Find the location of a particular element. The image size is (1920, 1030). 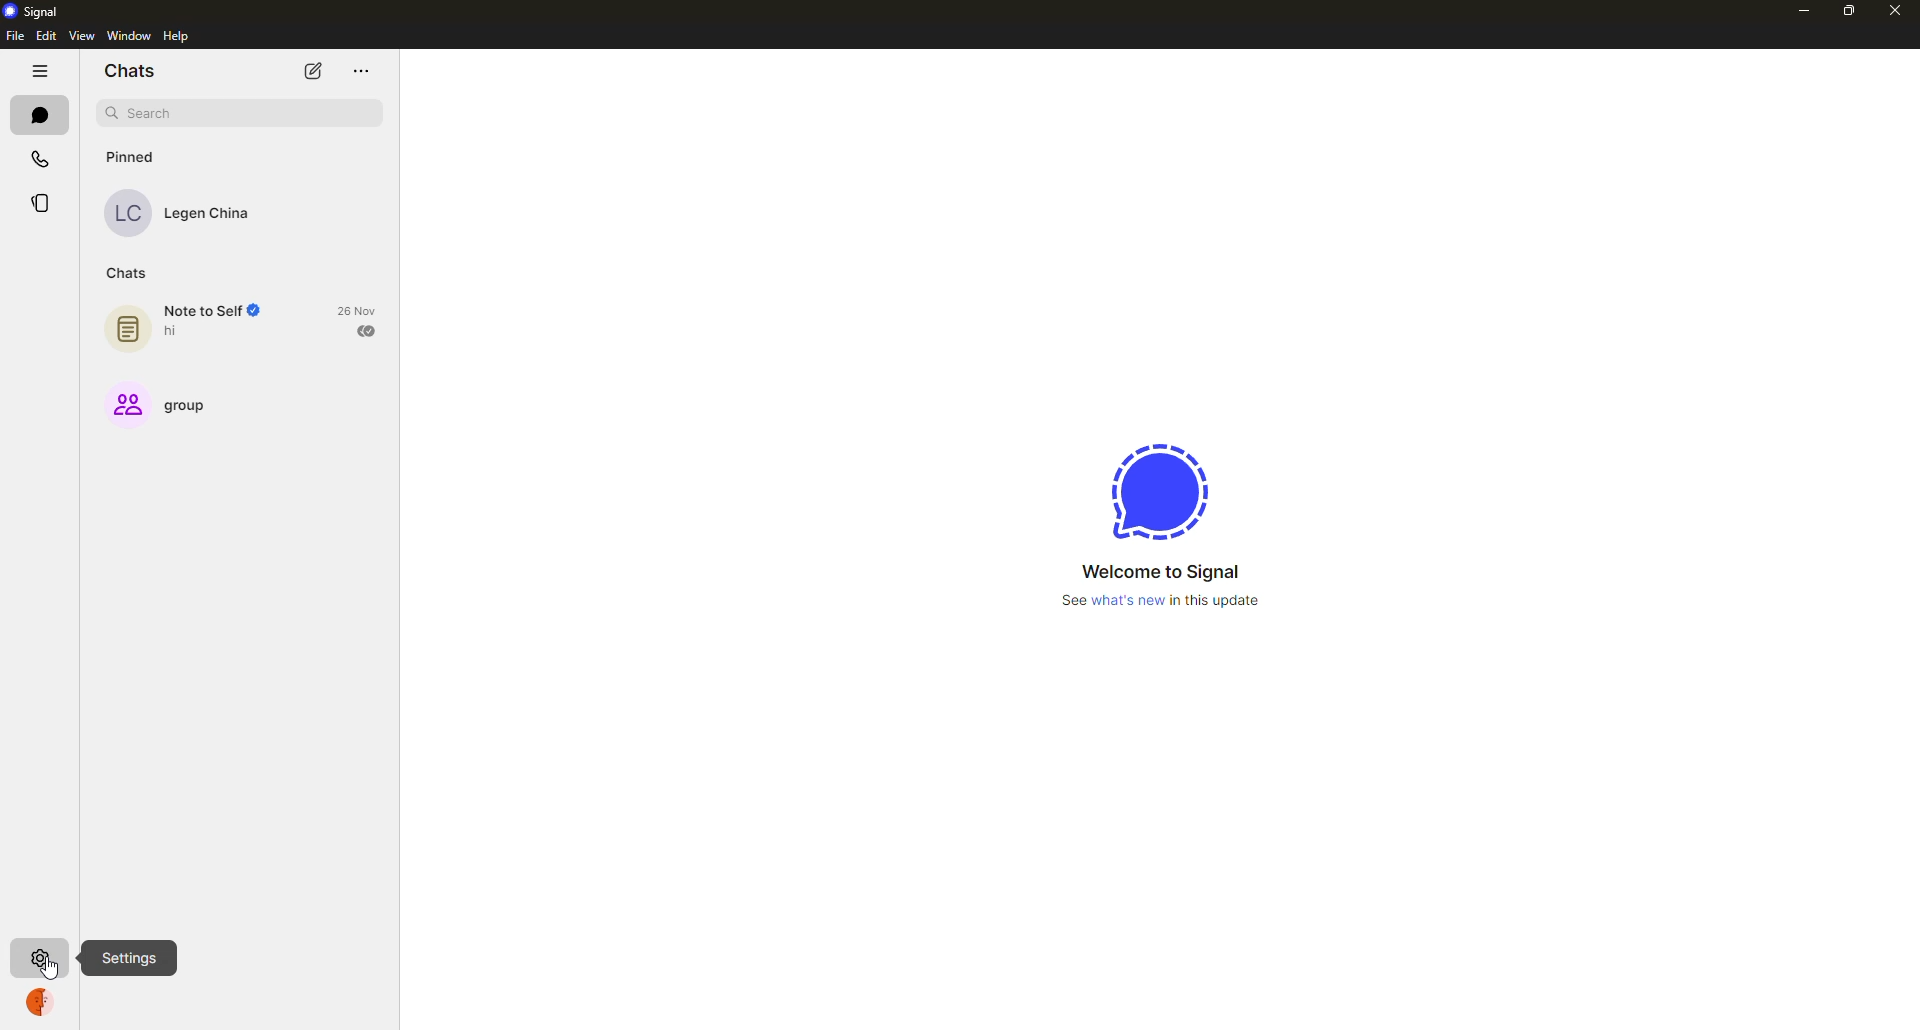

view is located at coordinates (82, 36).